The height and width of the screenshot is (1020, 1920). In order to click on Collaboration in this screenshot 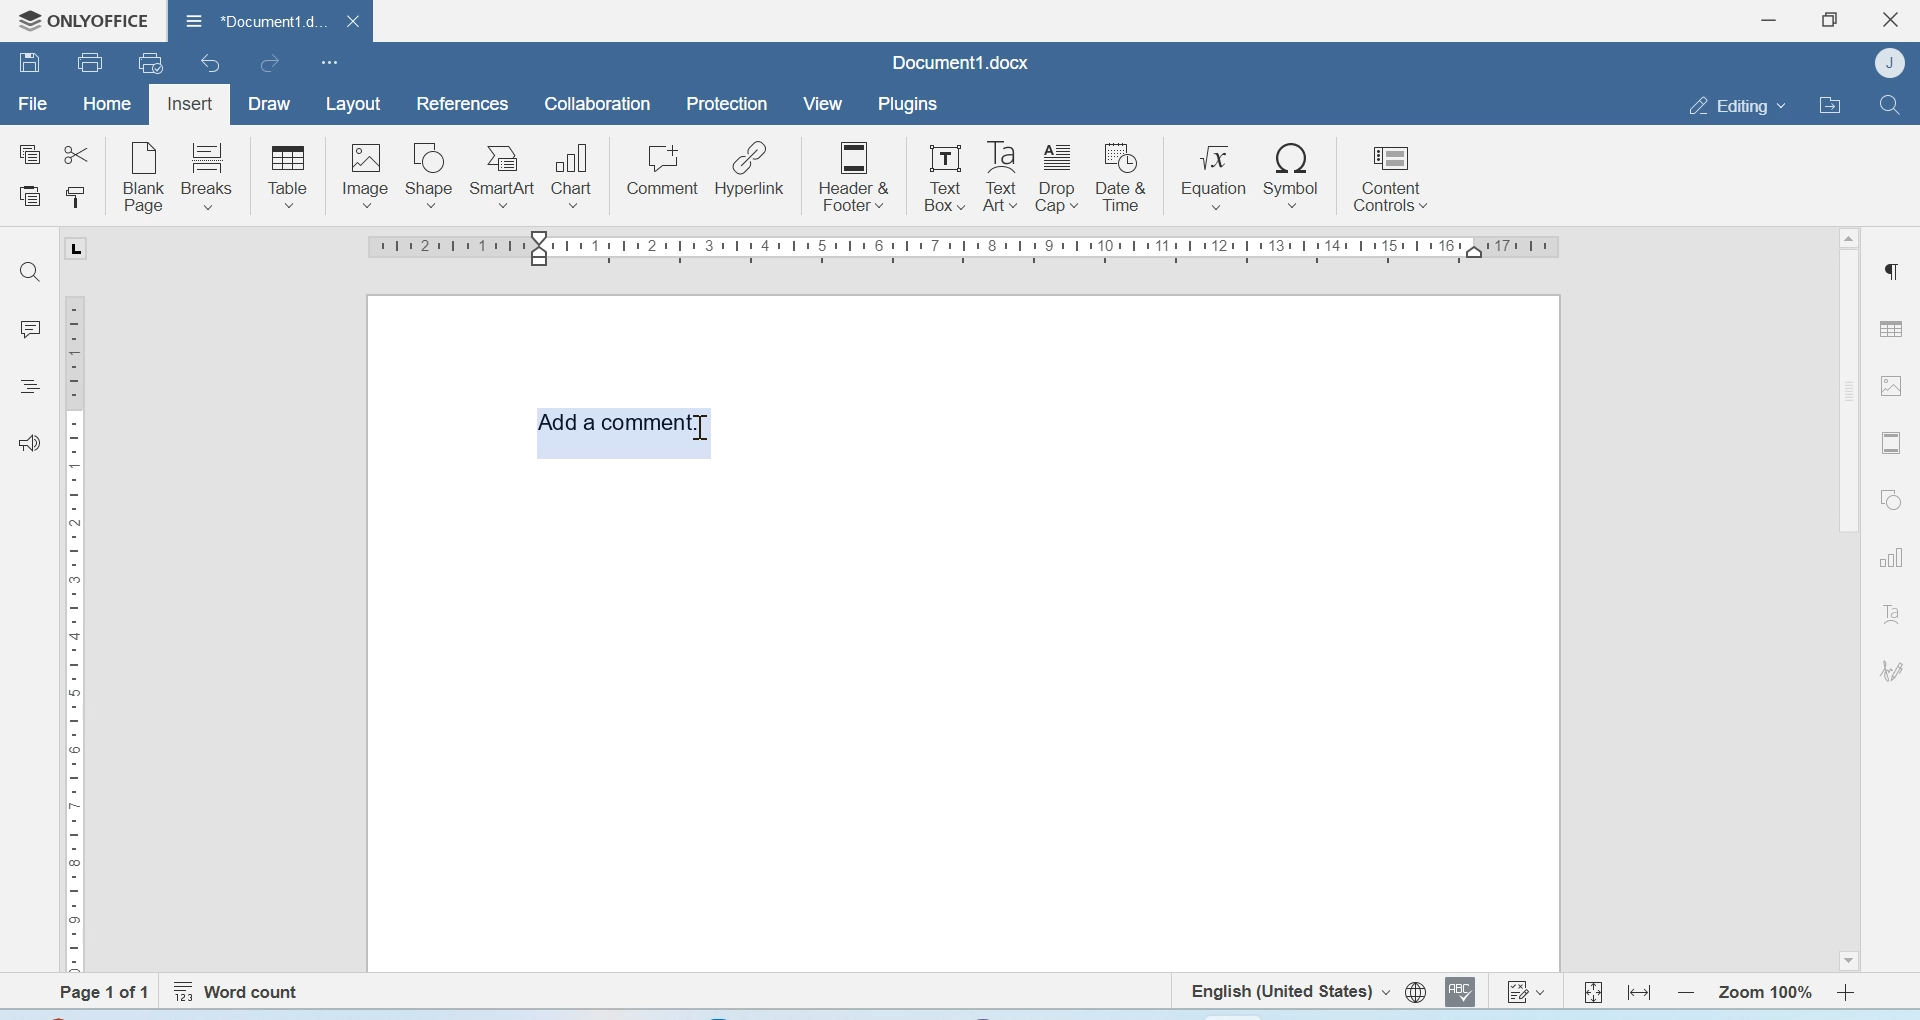, I will do `click(598, 104)`.